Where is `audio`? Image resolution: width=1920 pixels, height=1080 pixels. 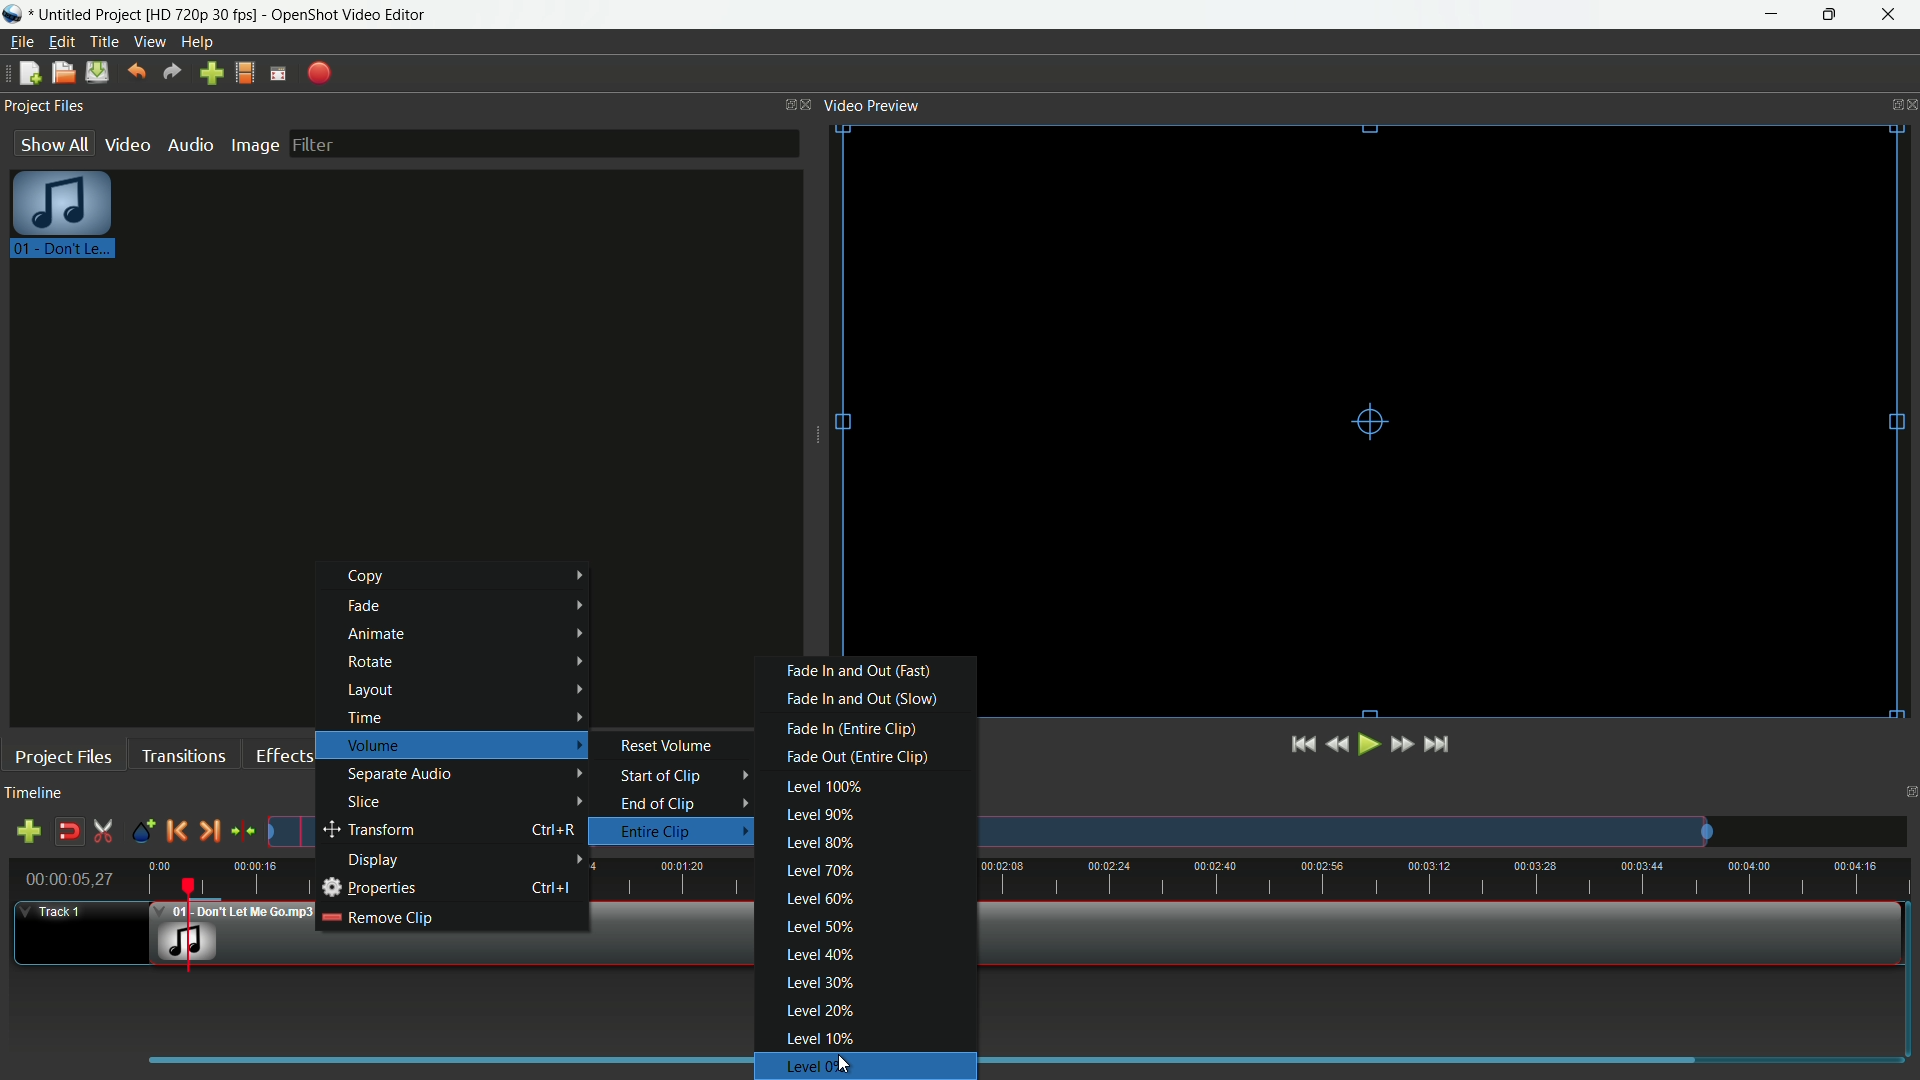
audio is located at coordinates (189, 144).